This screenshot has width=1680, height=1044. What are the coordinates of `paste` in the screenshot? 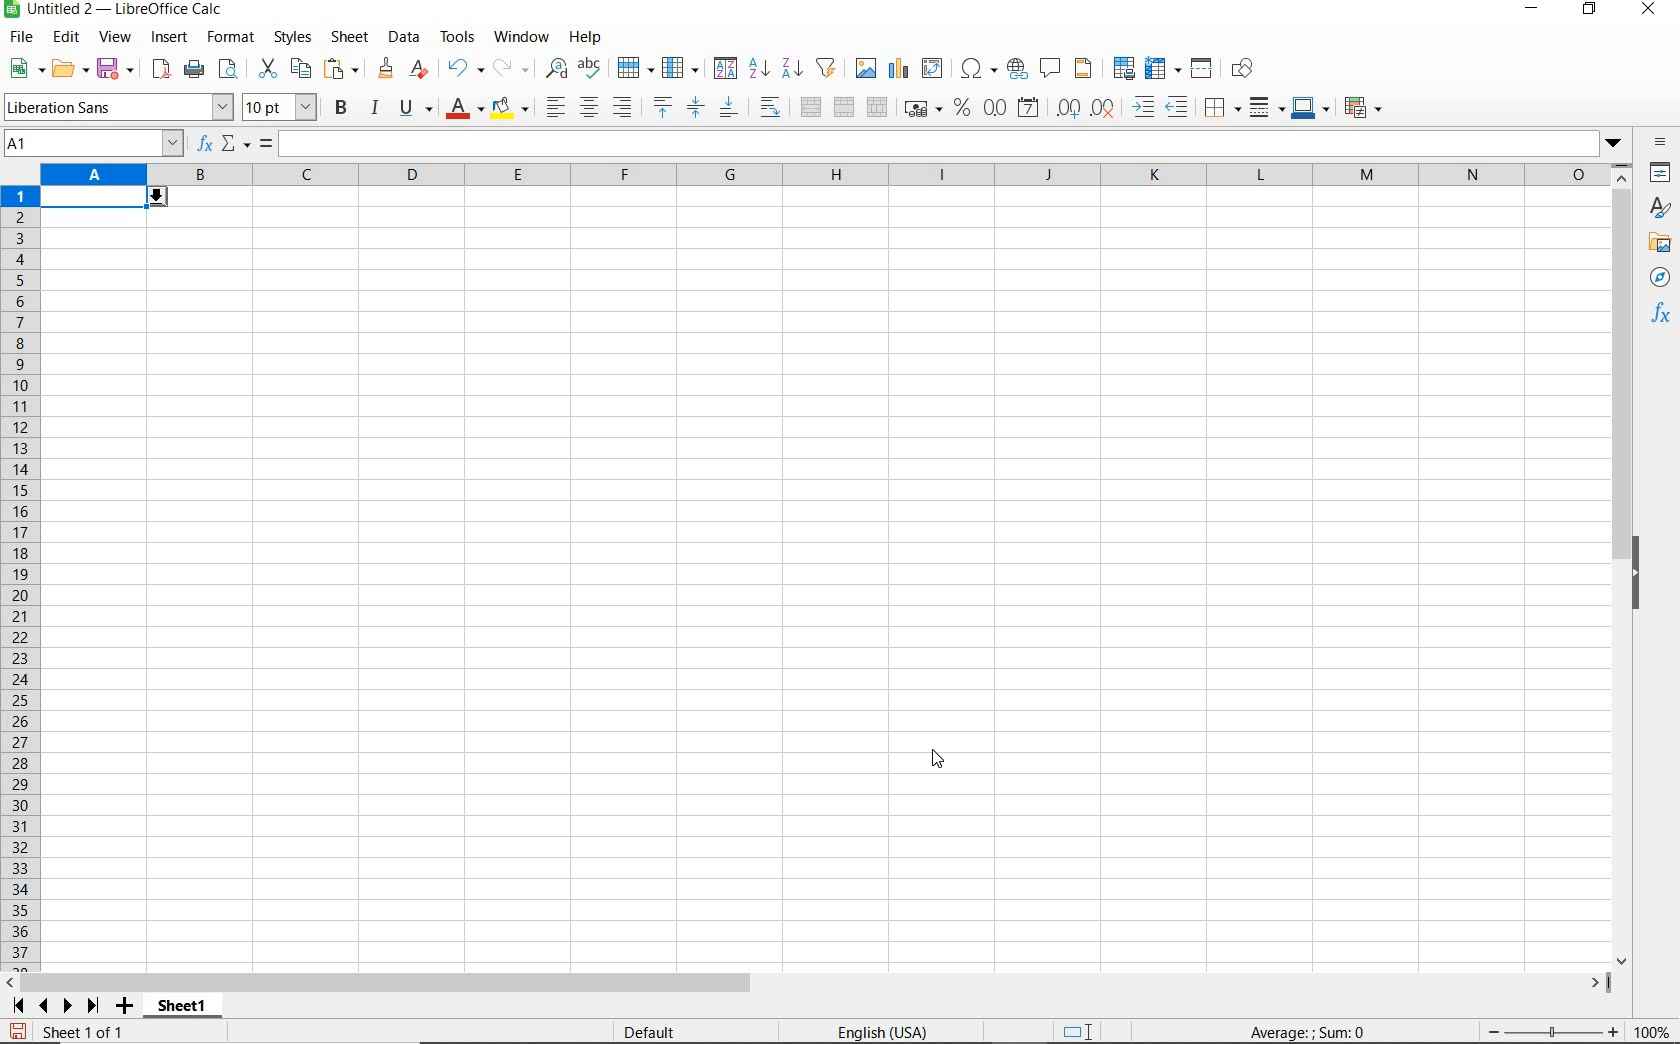 It's located at (344, 71).